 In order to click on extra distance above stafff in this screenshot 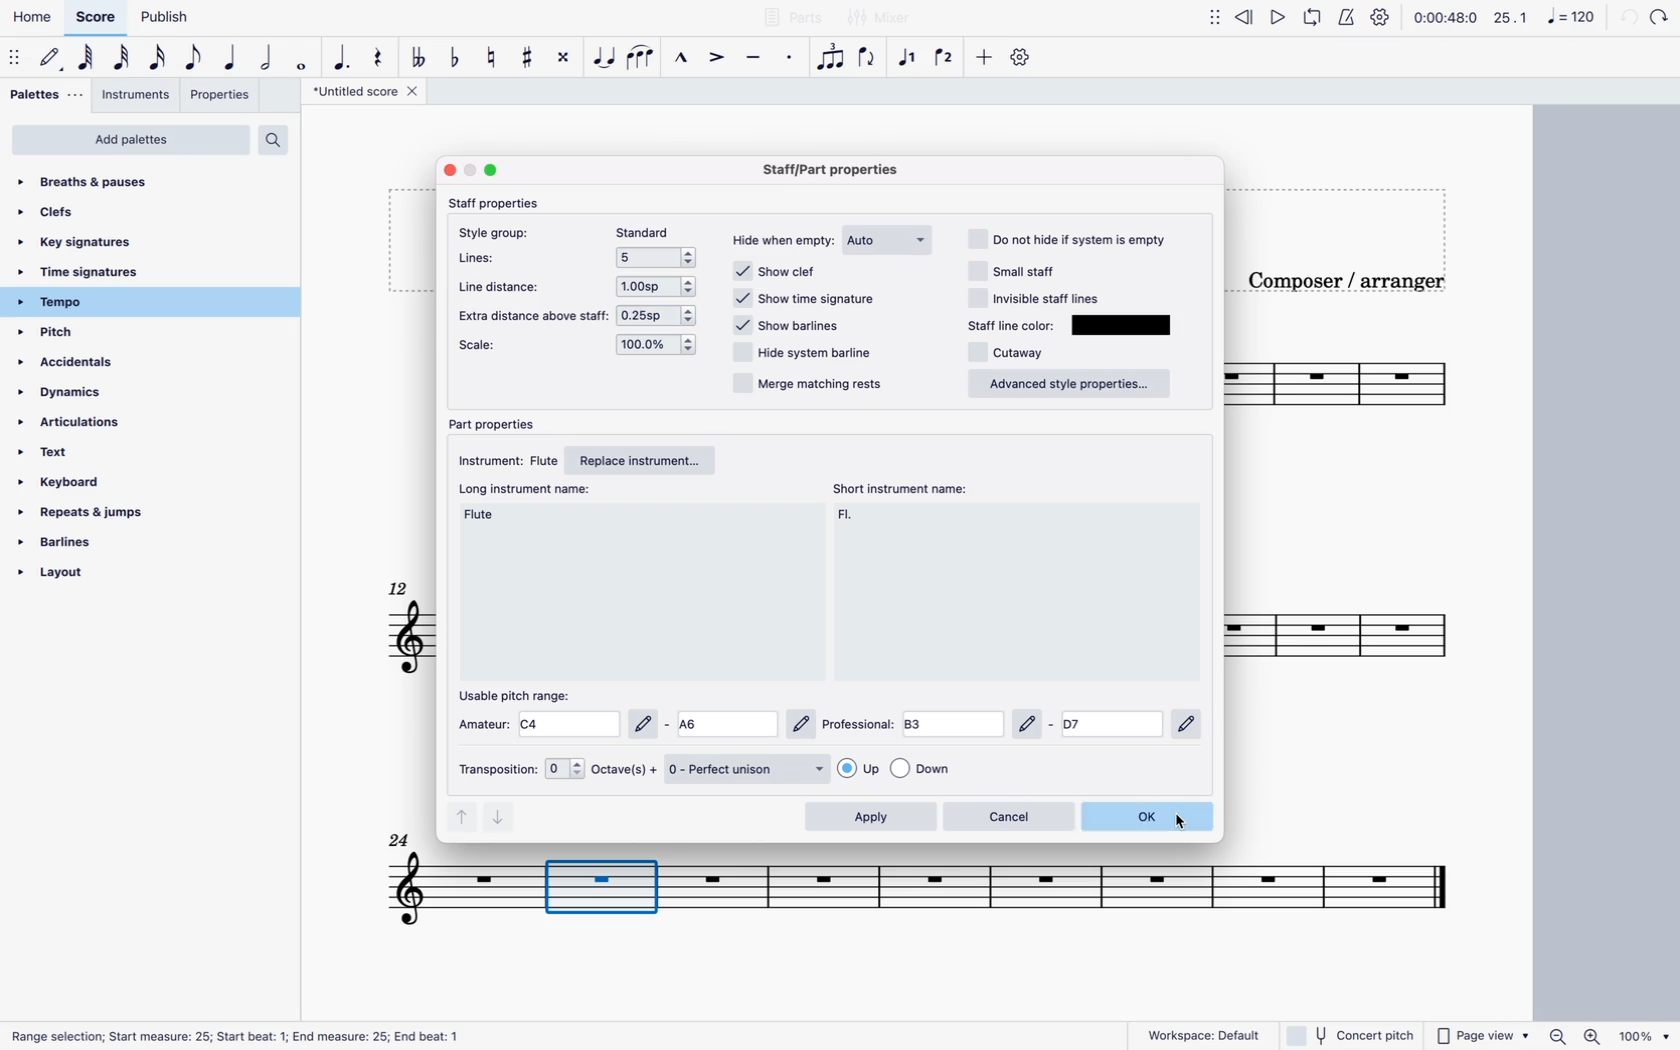, I will do `click(530, 314)`.